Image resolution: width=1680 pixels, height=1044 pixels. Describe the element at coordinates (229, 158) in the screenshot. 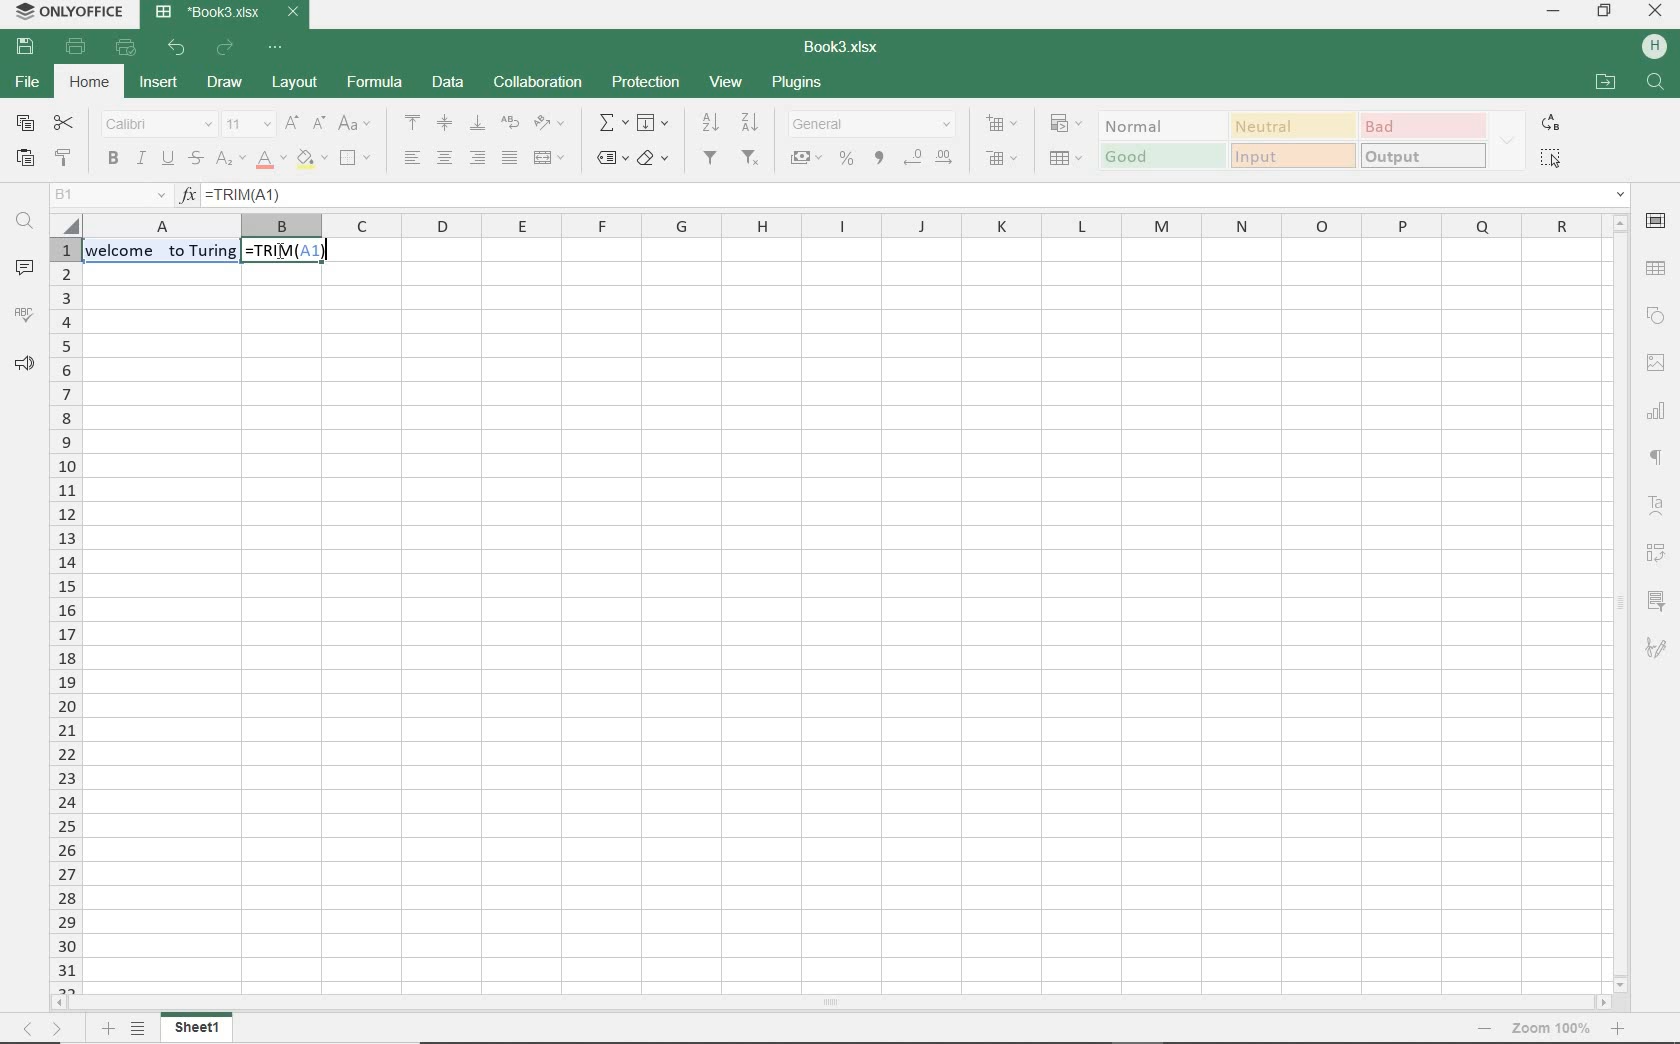

I see `subscript/superscript` at that location.